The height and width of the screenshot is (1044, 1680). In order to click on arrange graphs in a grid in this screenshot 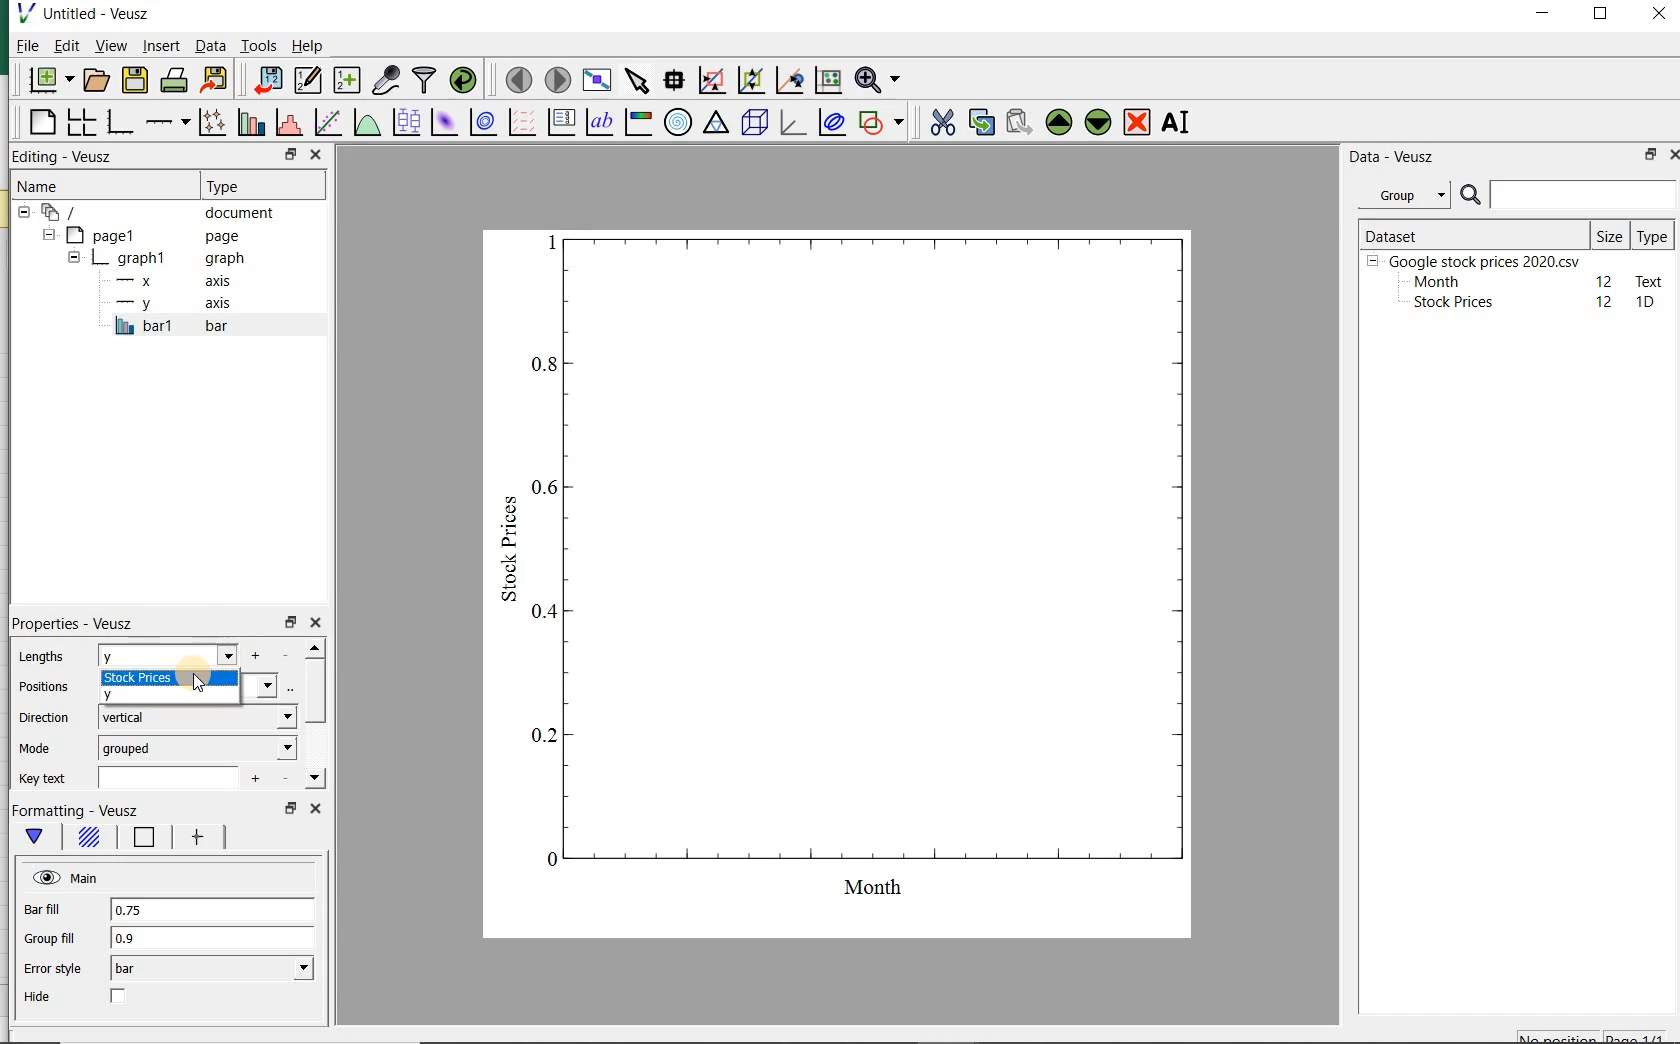, I will do `click(79, 123)`.